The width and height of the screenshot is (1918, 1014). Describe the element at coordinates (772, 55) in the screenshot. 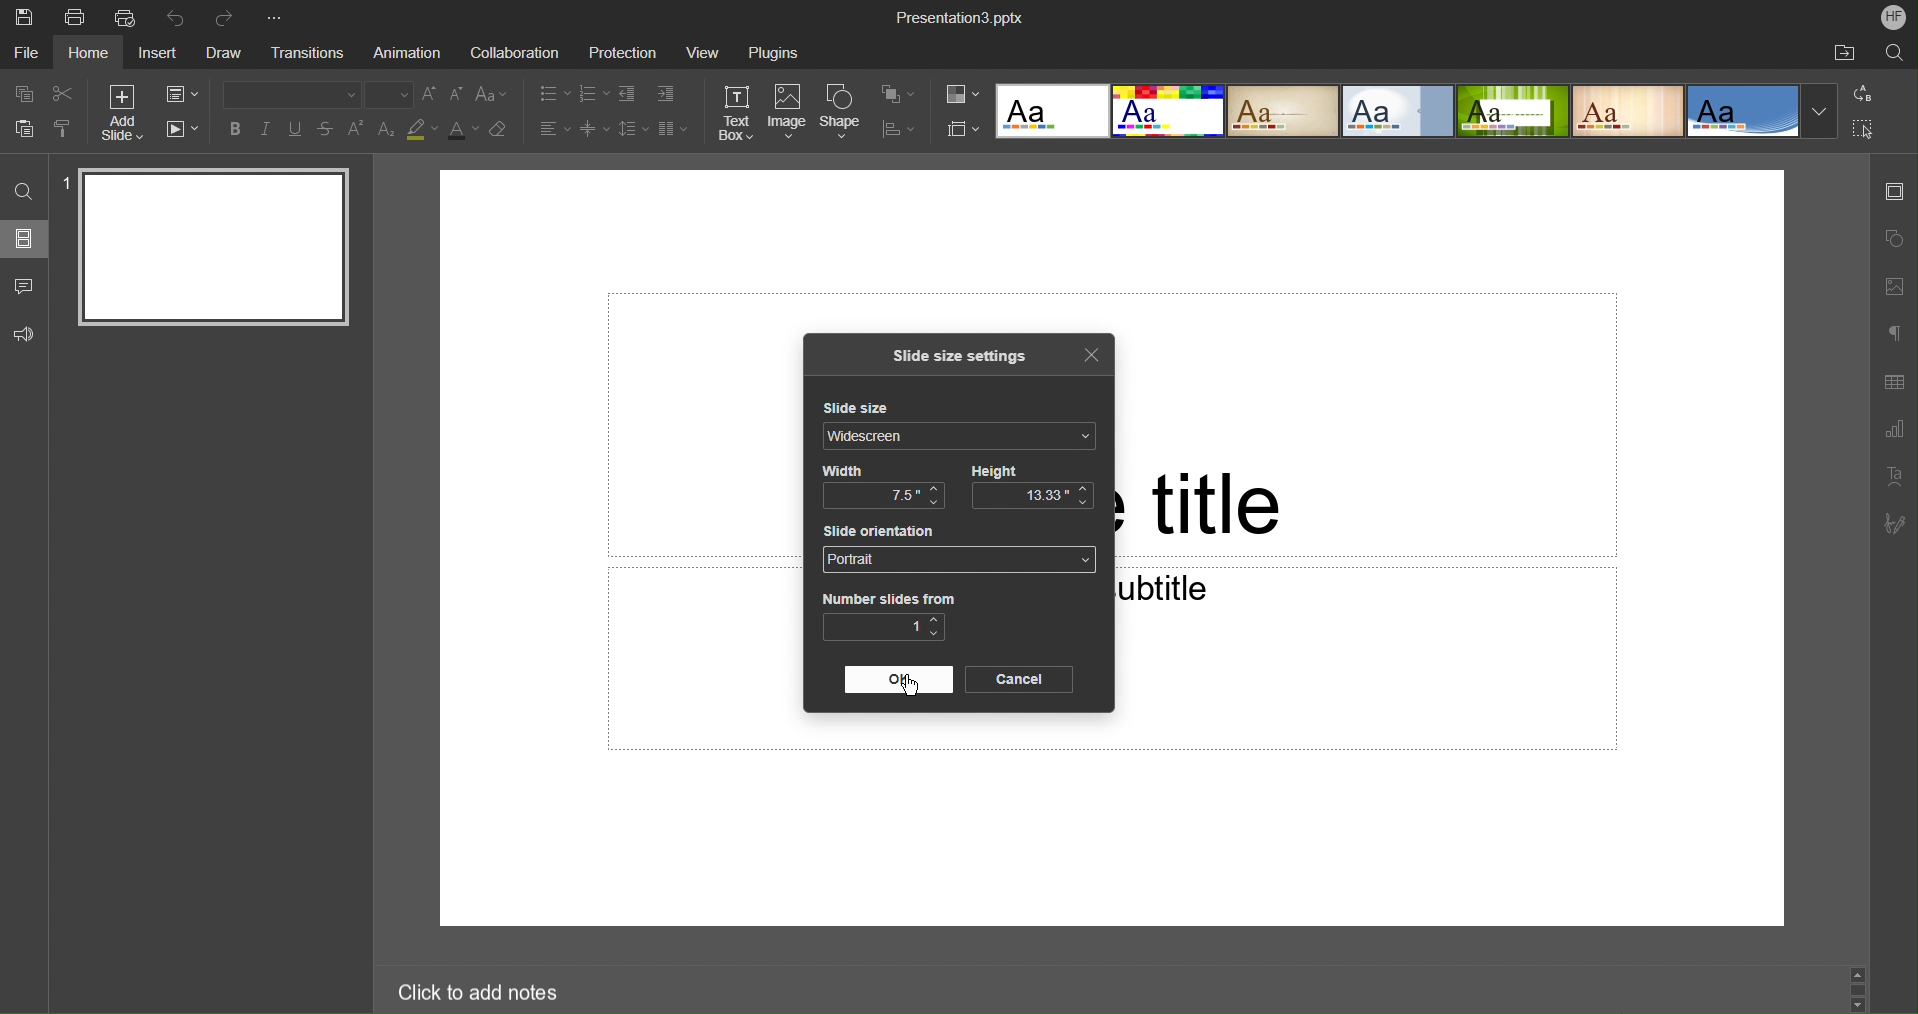

I see `Plugins` at that location.